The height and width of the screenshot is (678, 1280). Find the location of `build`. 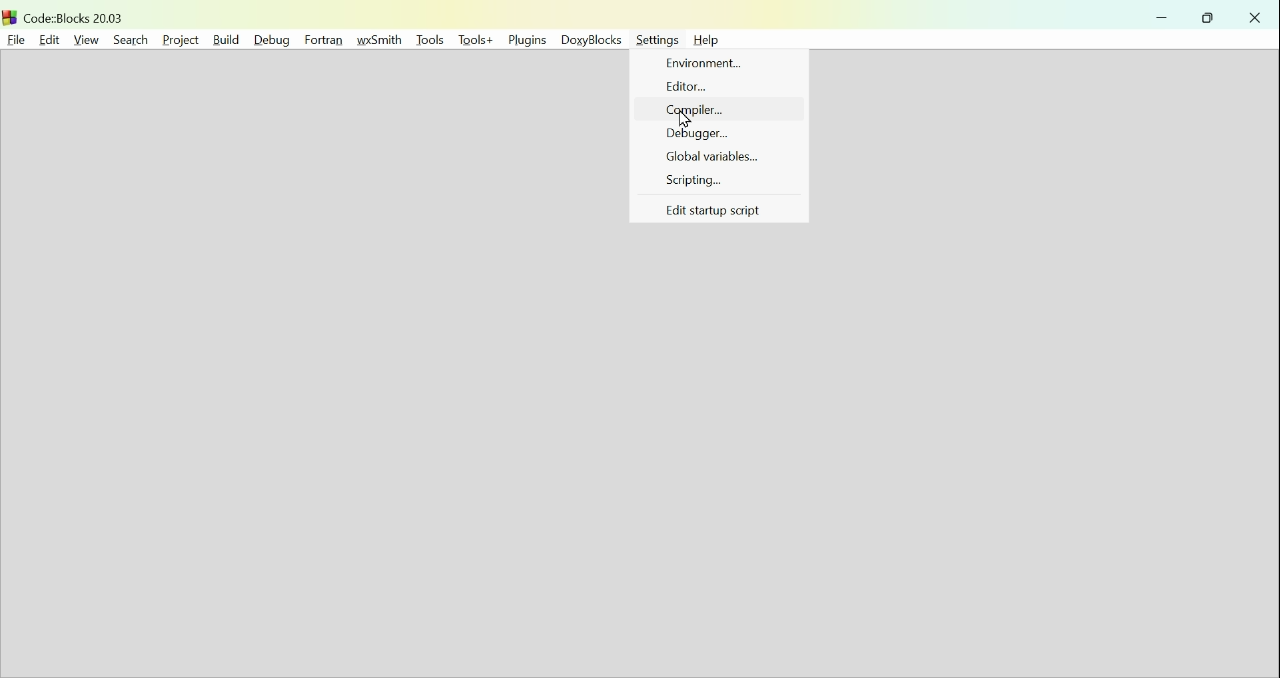

build is located at coordinates (224, 39).